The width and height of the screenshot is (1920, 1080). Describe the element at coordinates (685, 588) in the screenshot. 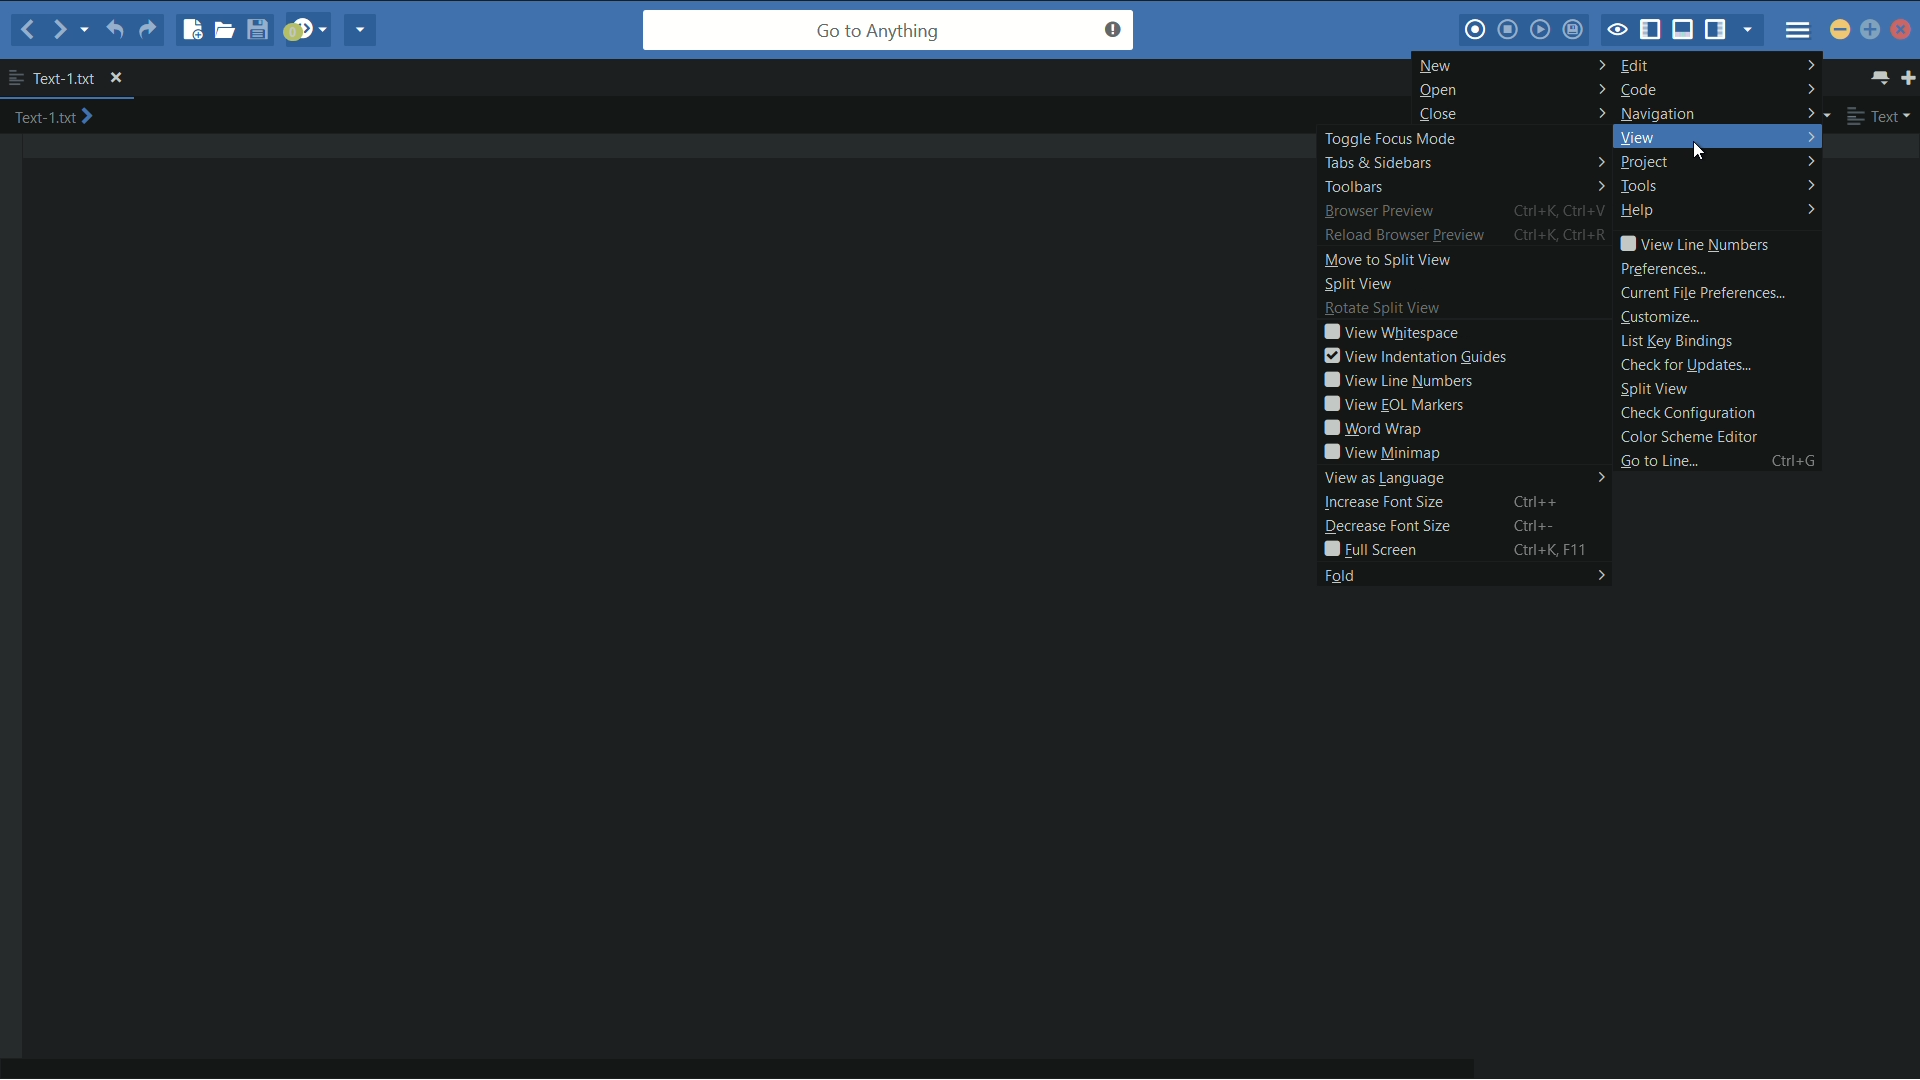

I see `work space` at that location.